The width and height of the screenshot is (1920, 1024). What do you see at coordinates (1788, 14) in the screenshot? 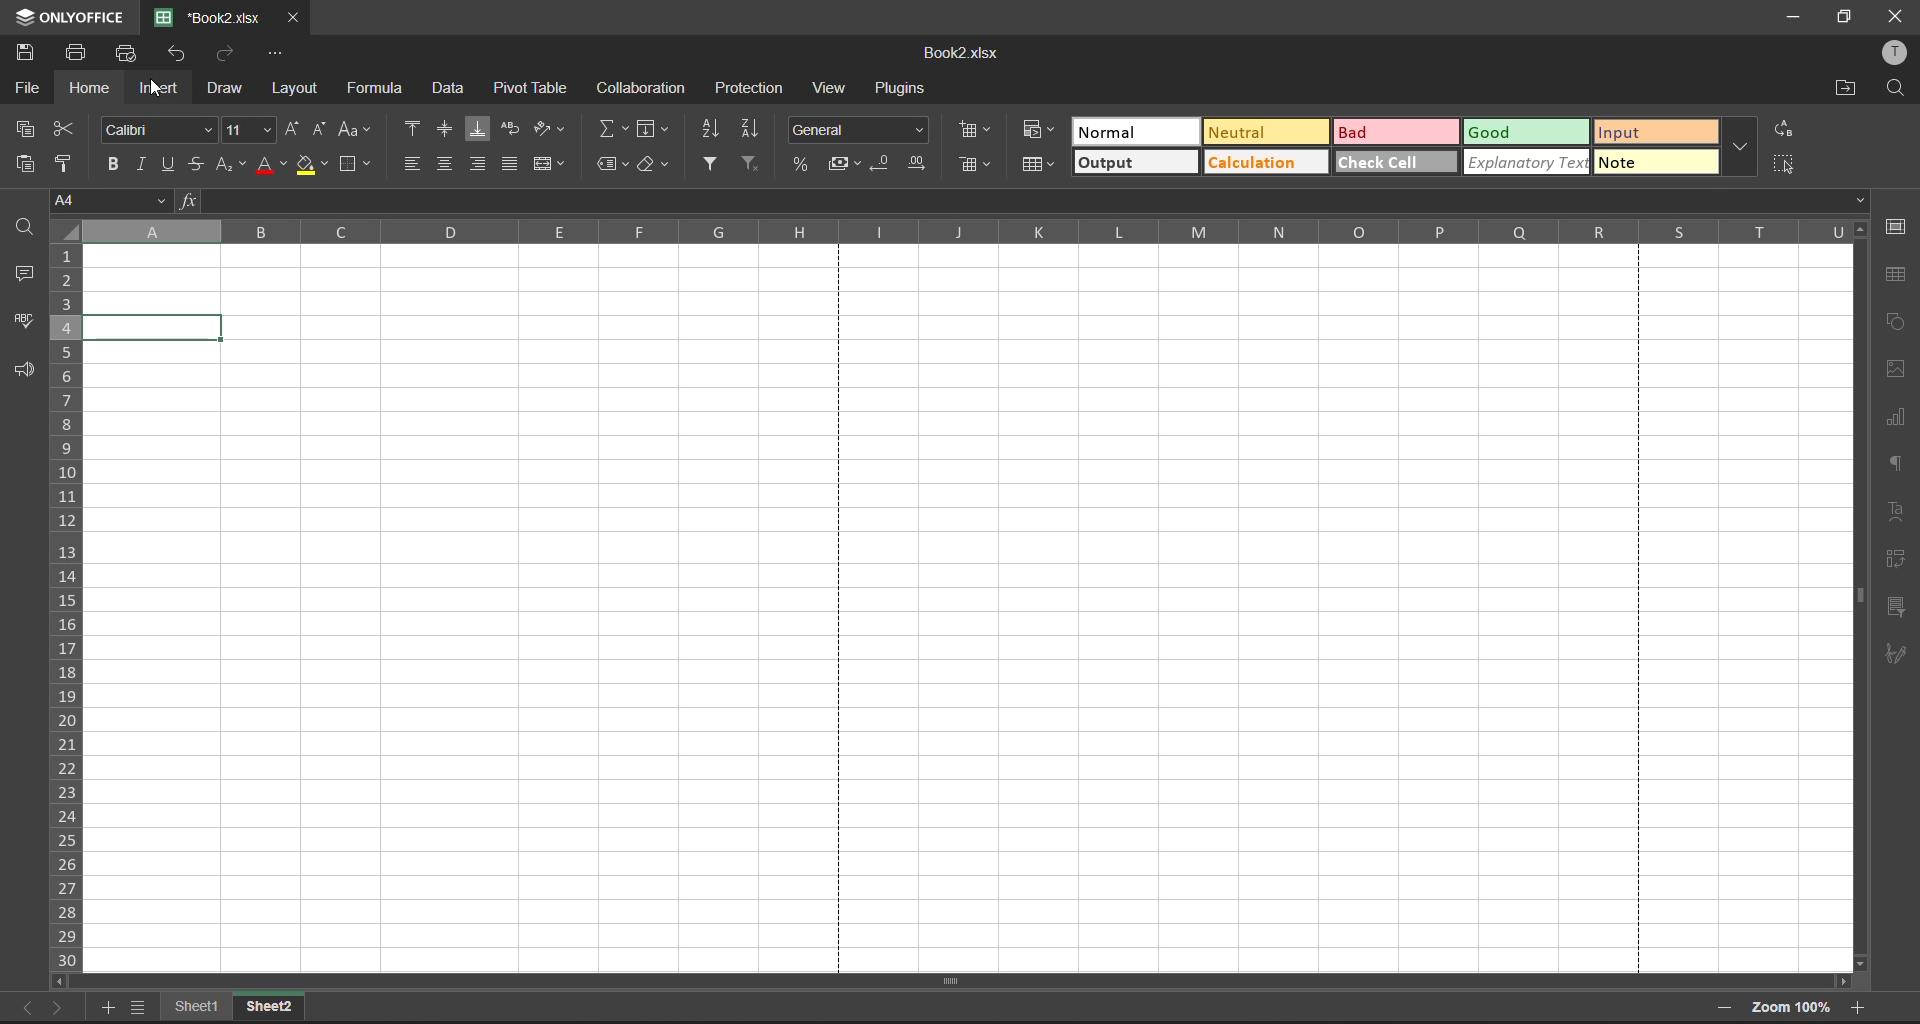
I see `minimize` at bounding box center [1788, 14].